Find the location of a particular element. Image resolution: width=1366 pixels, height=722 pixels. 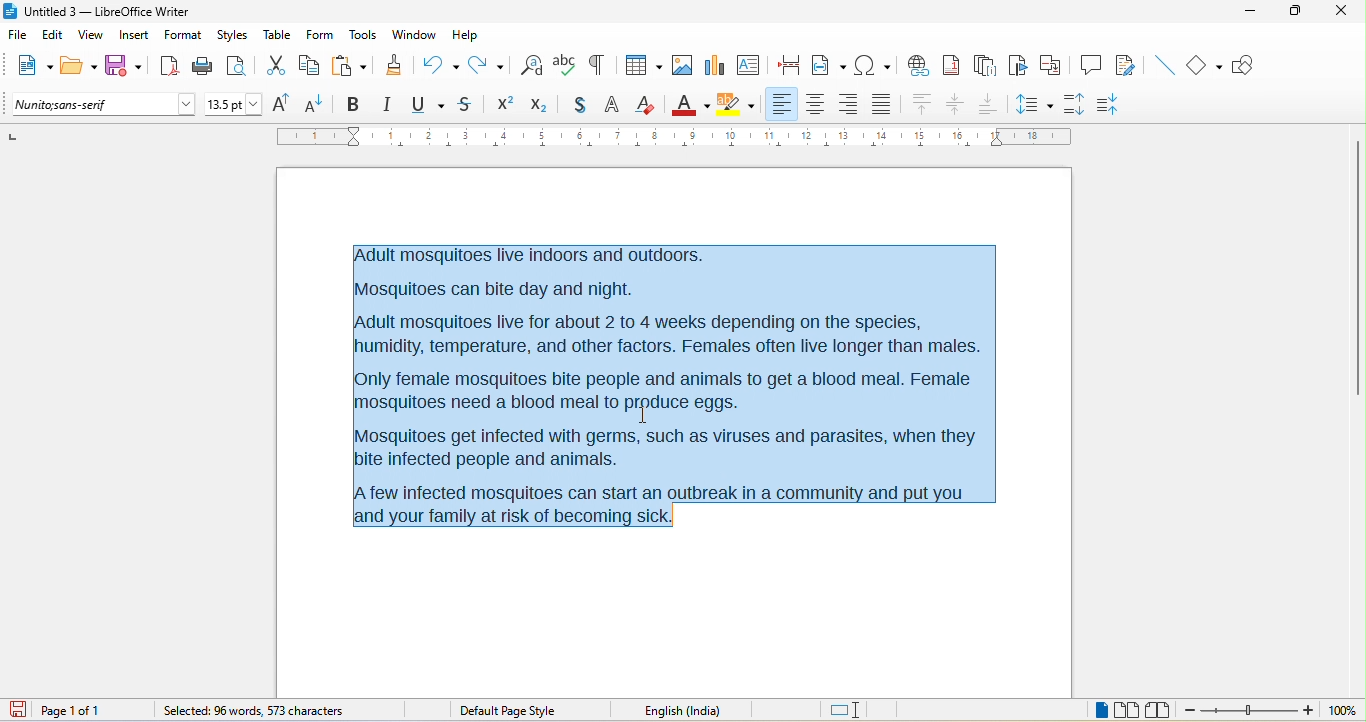

help is located at coordinates (468, 33).